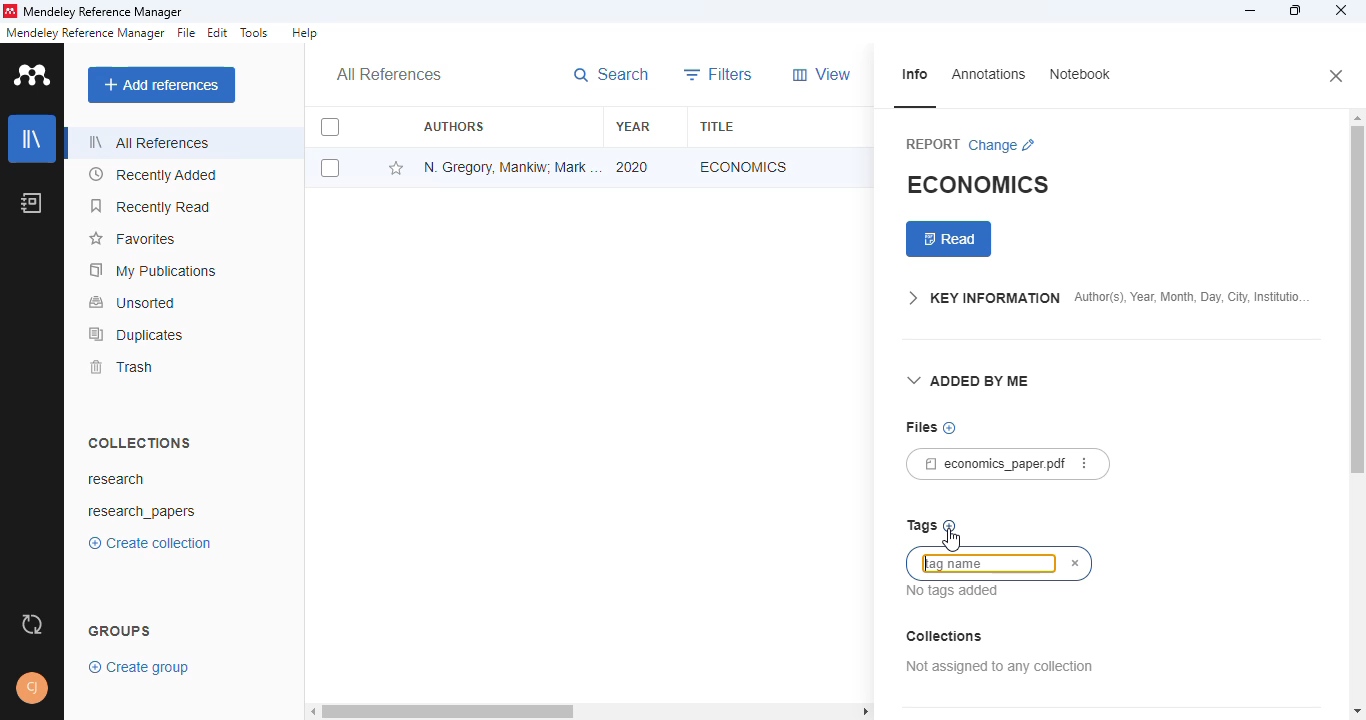  I want to click on search, so click(611, 75).